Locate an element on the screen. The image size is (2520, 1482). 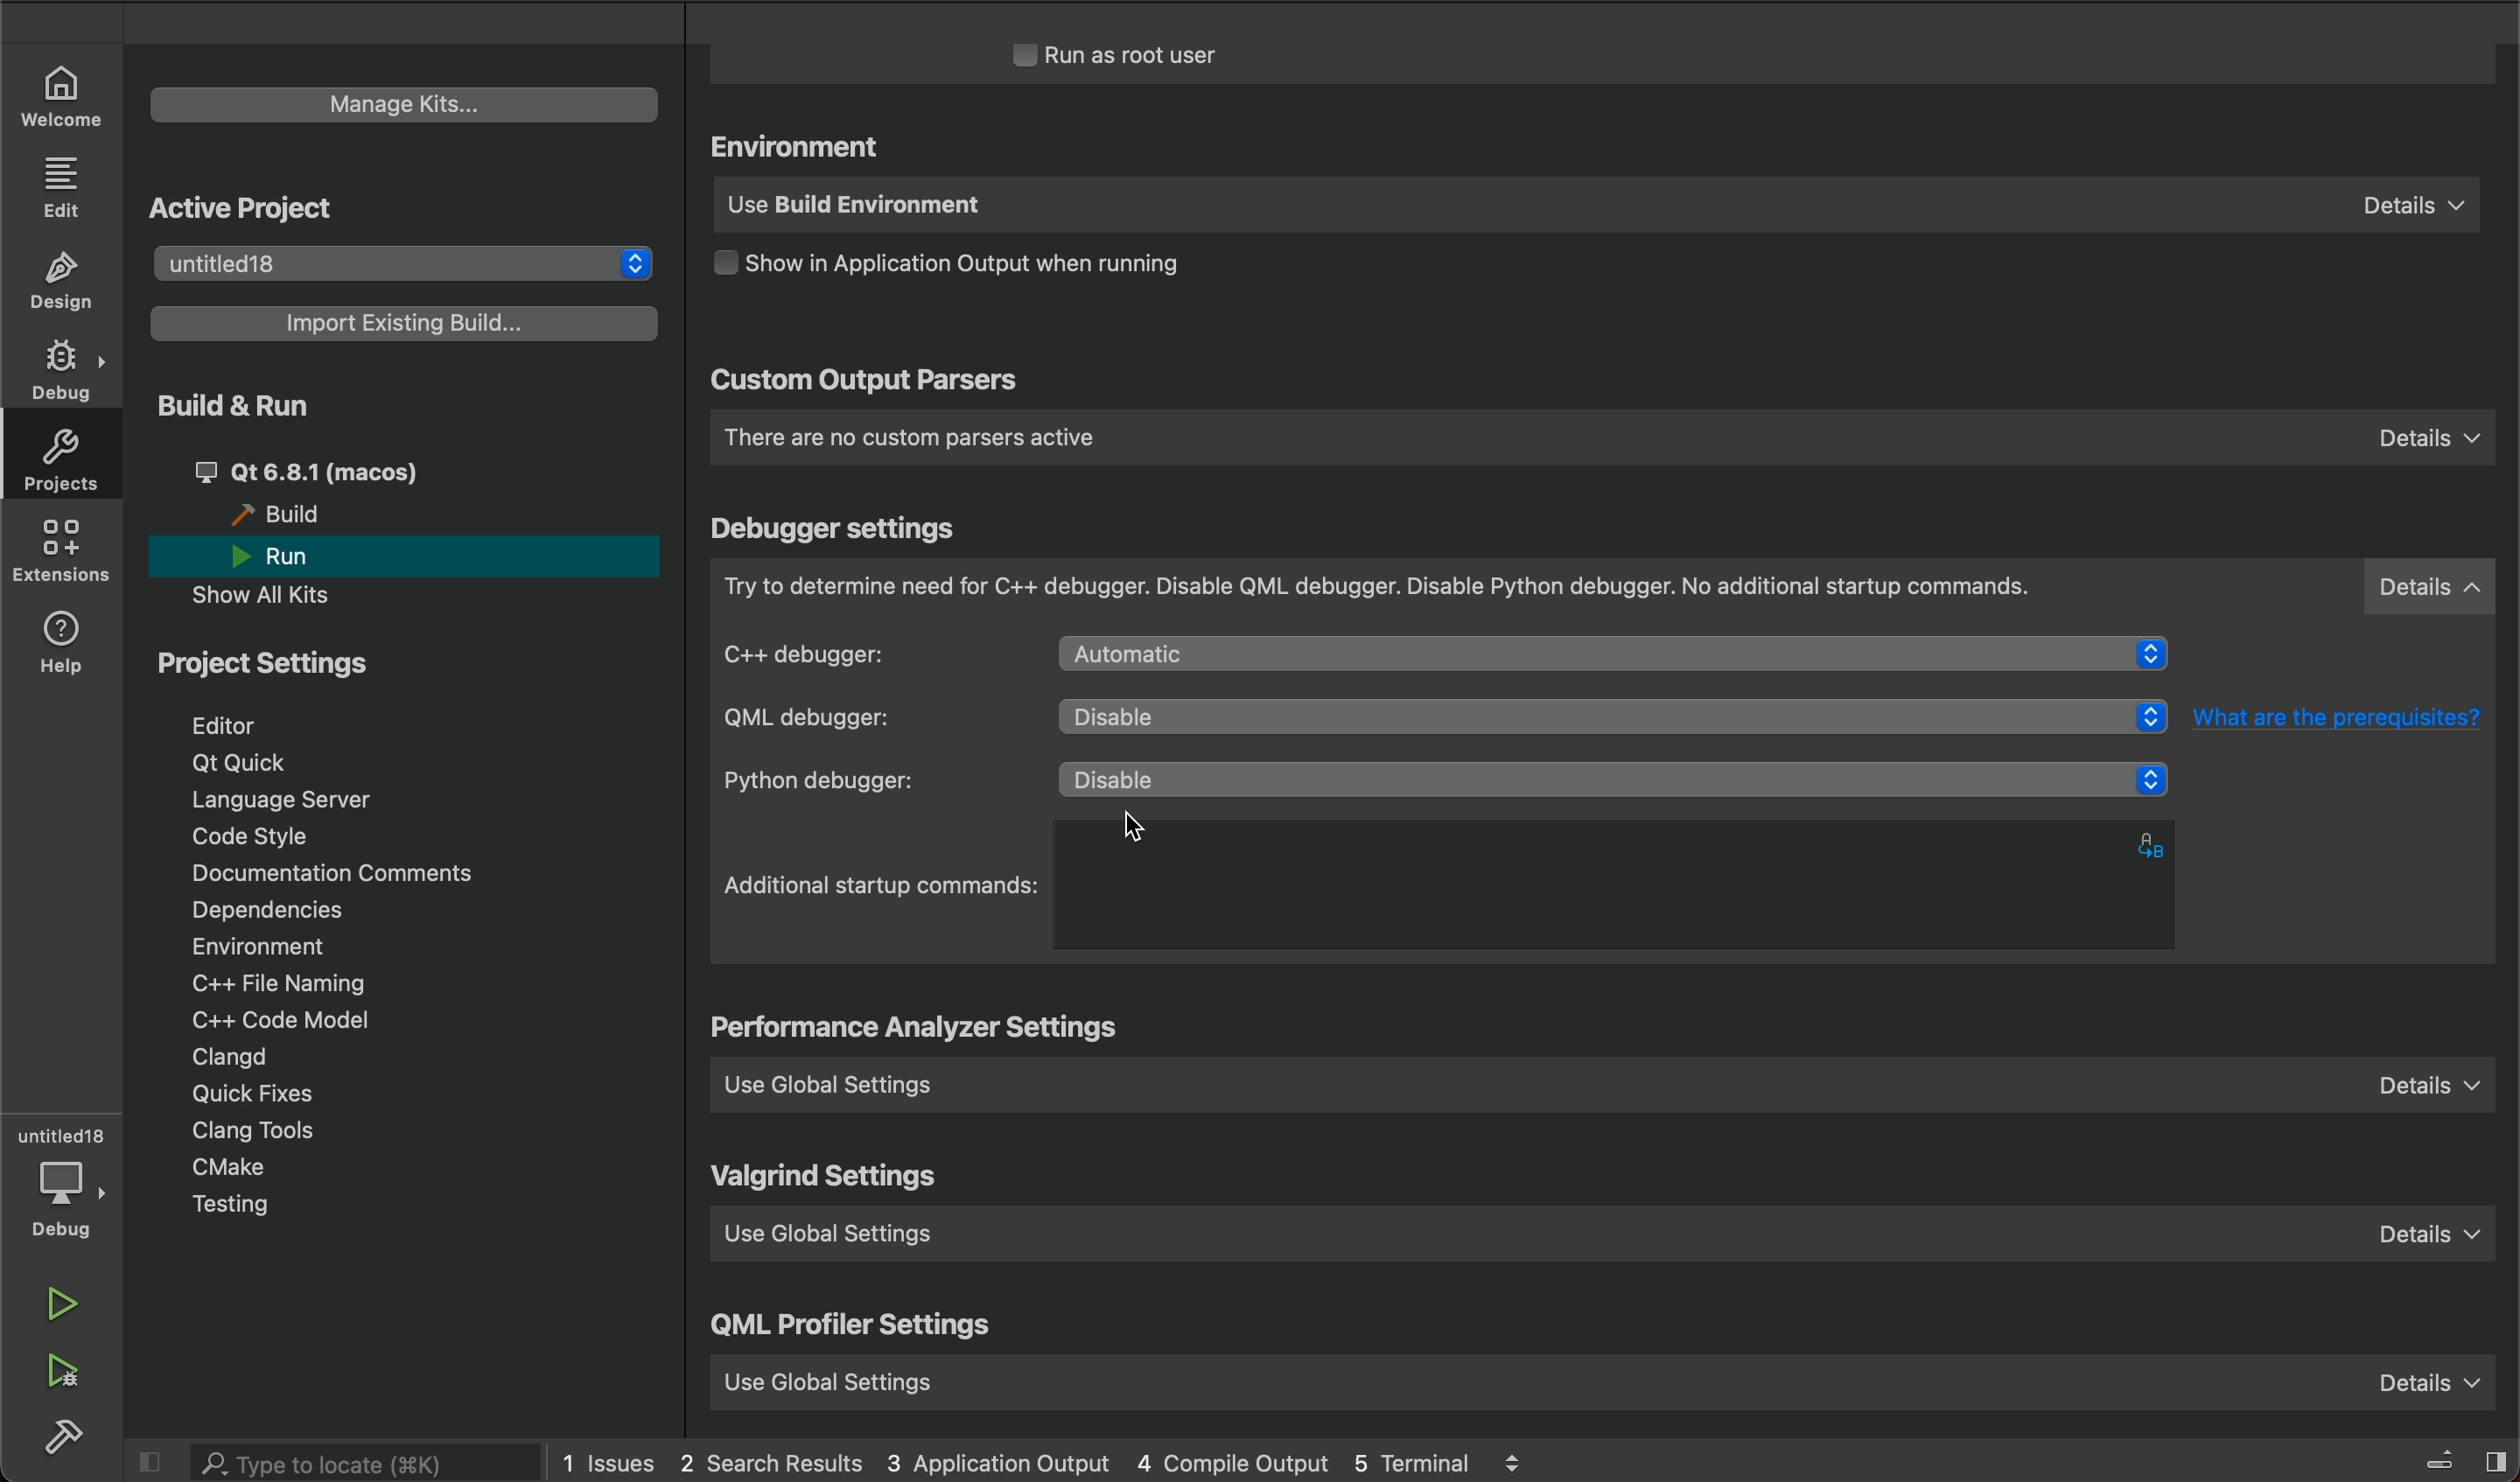
valgrind is located at coordinates (829, 1179).